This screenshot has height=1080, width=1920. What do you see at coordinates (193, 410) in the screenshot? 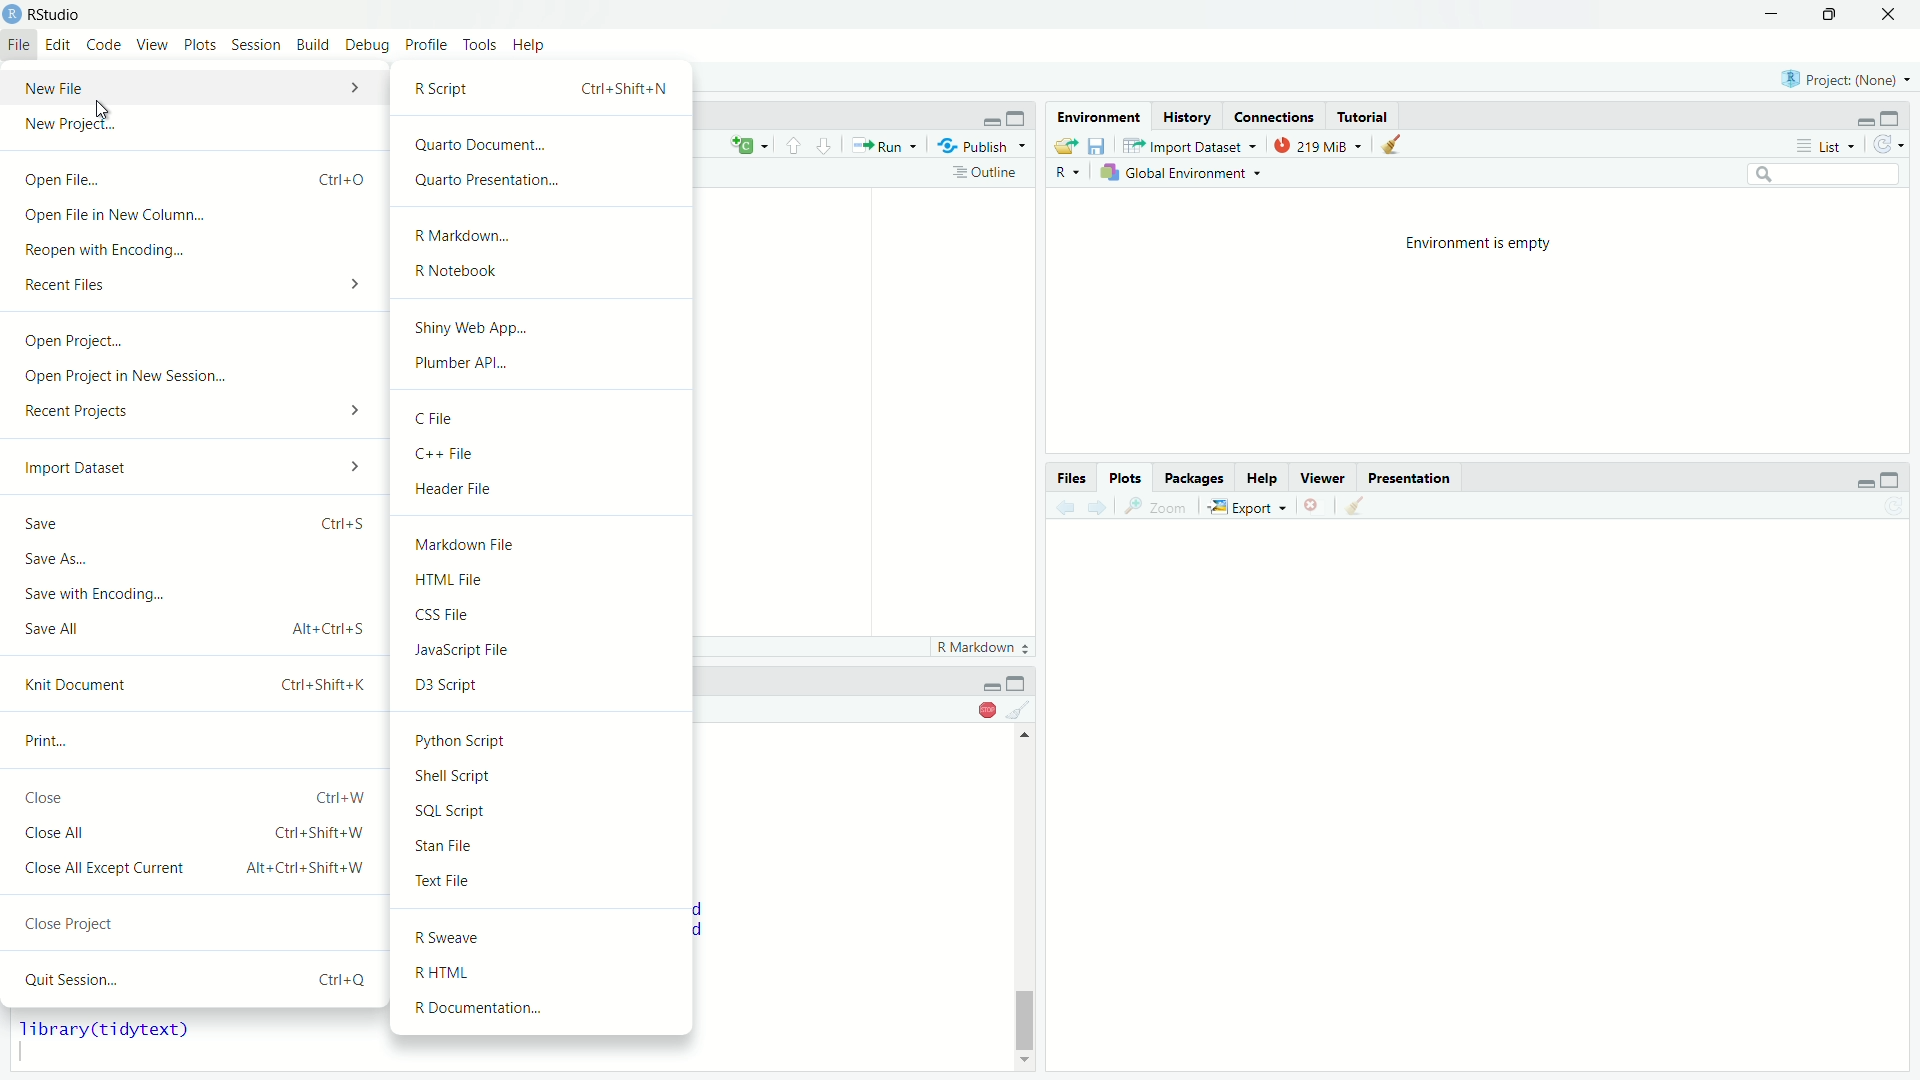
I see `Recent Projects` at bounding box center [193, 410].